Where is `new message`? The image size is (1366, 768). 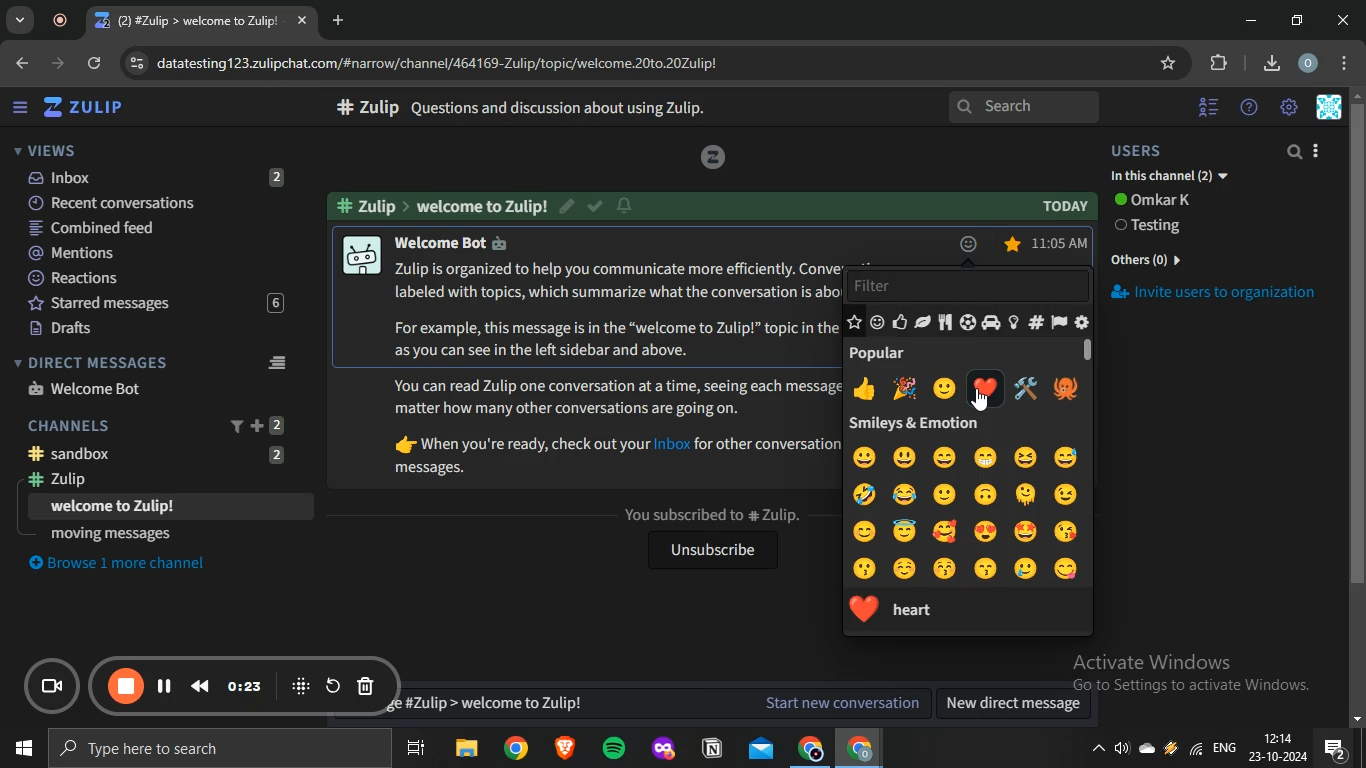 new message is located at coordinates (657, 703).